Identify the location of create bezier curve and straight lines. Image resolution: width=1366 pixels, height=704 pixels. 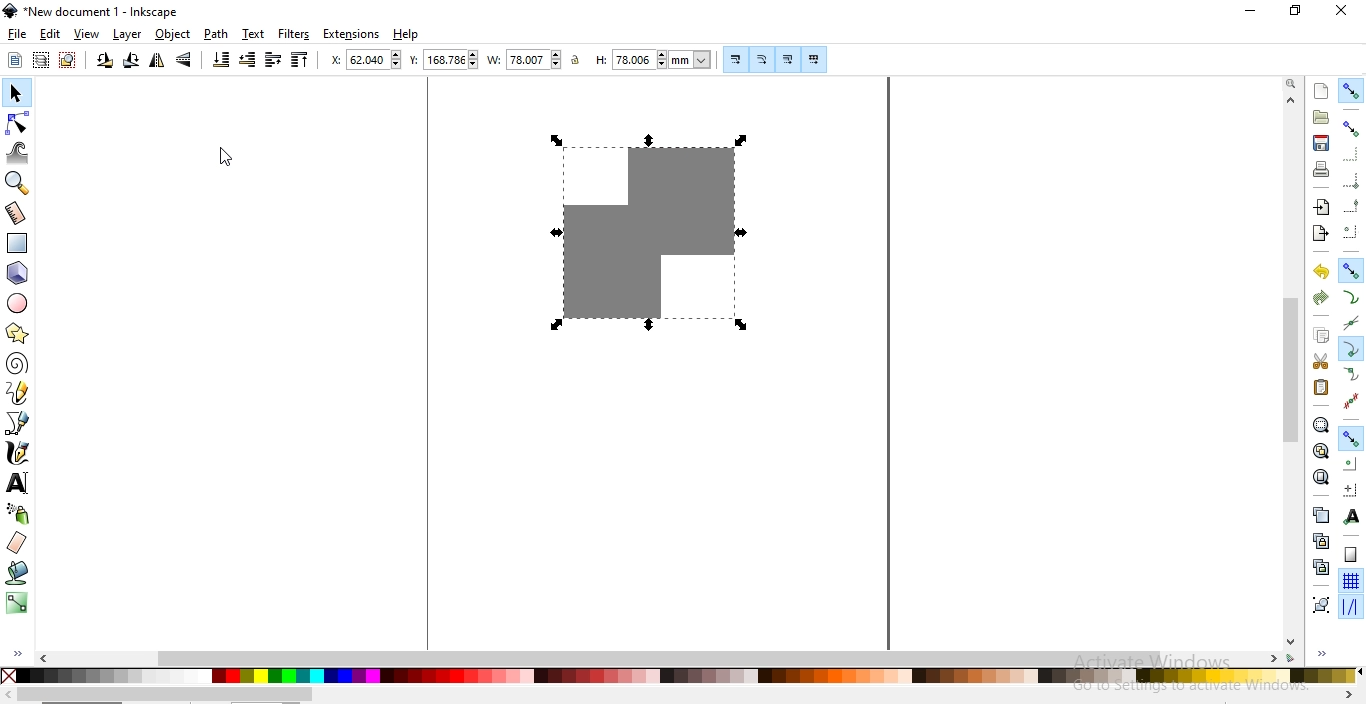
(18, 422).